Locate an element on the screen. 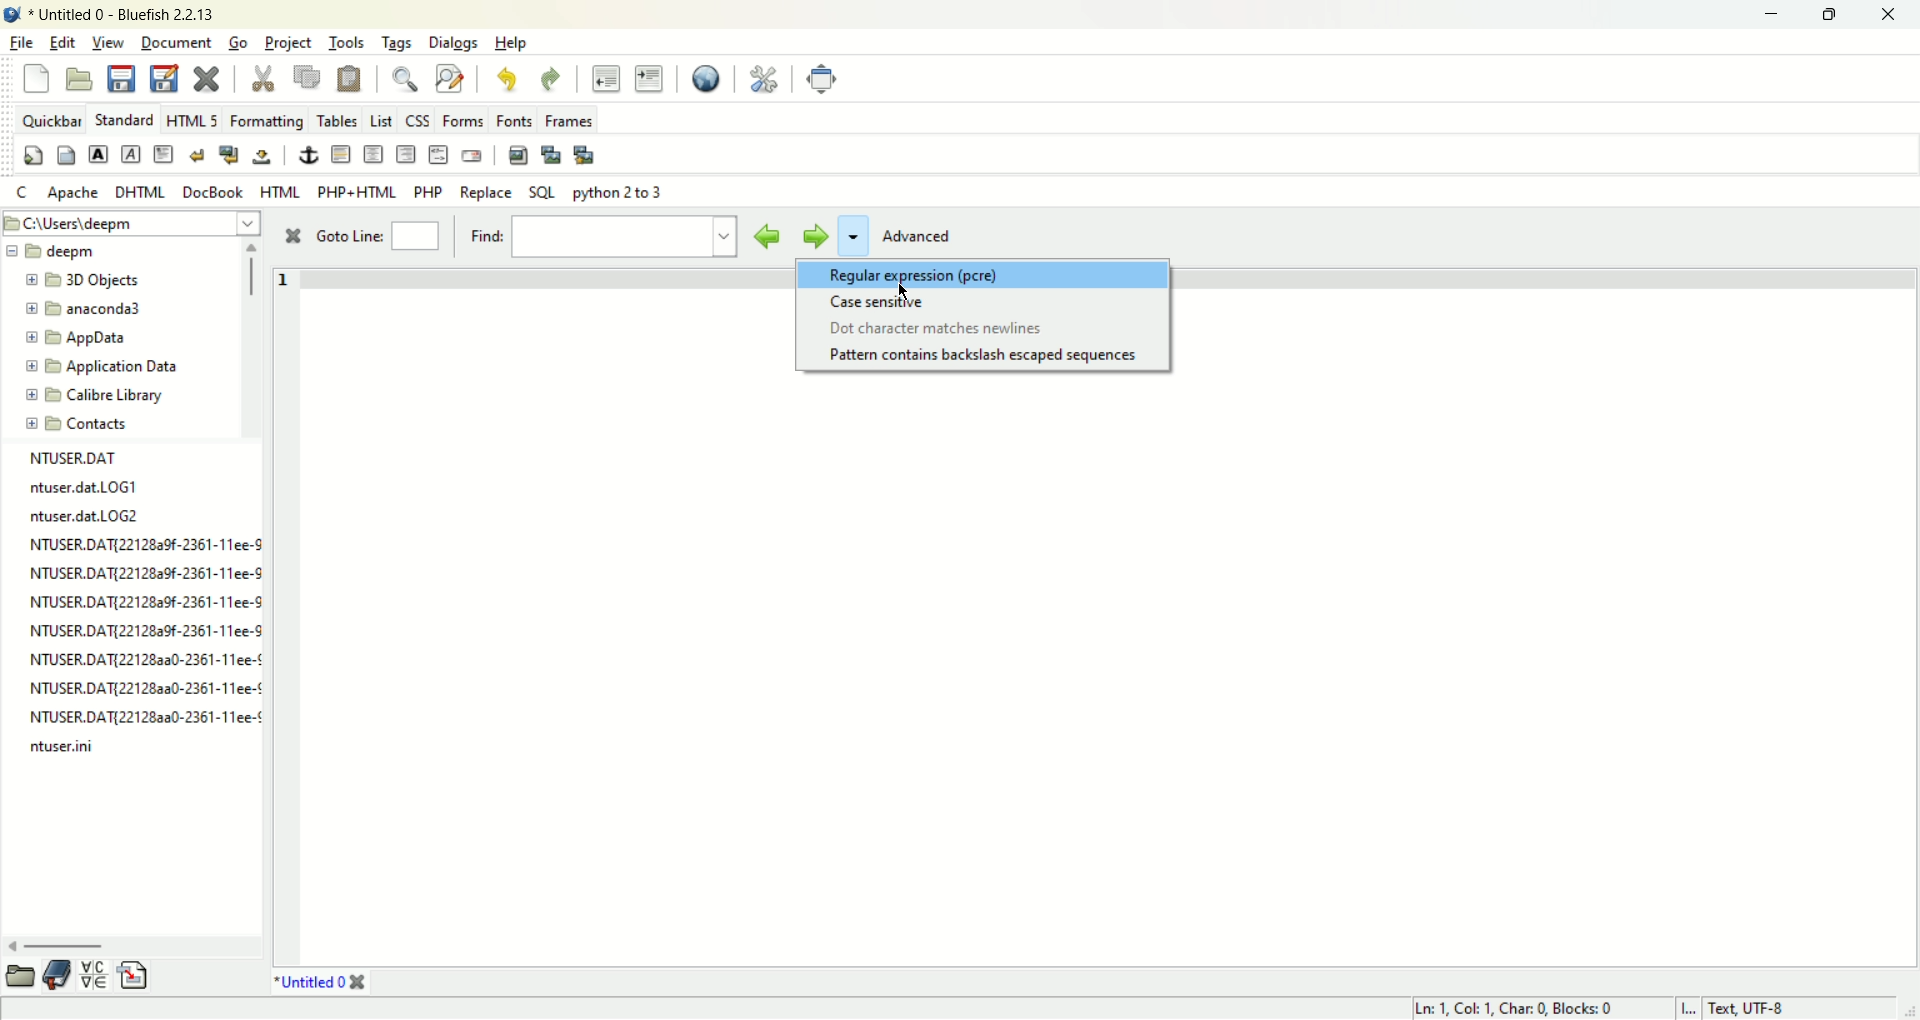  minimize is located at coordinates (1767, 16).